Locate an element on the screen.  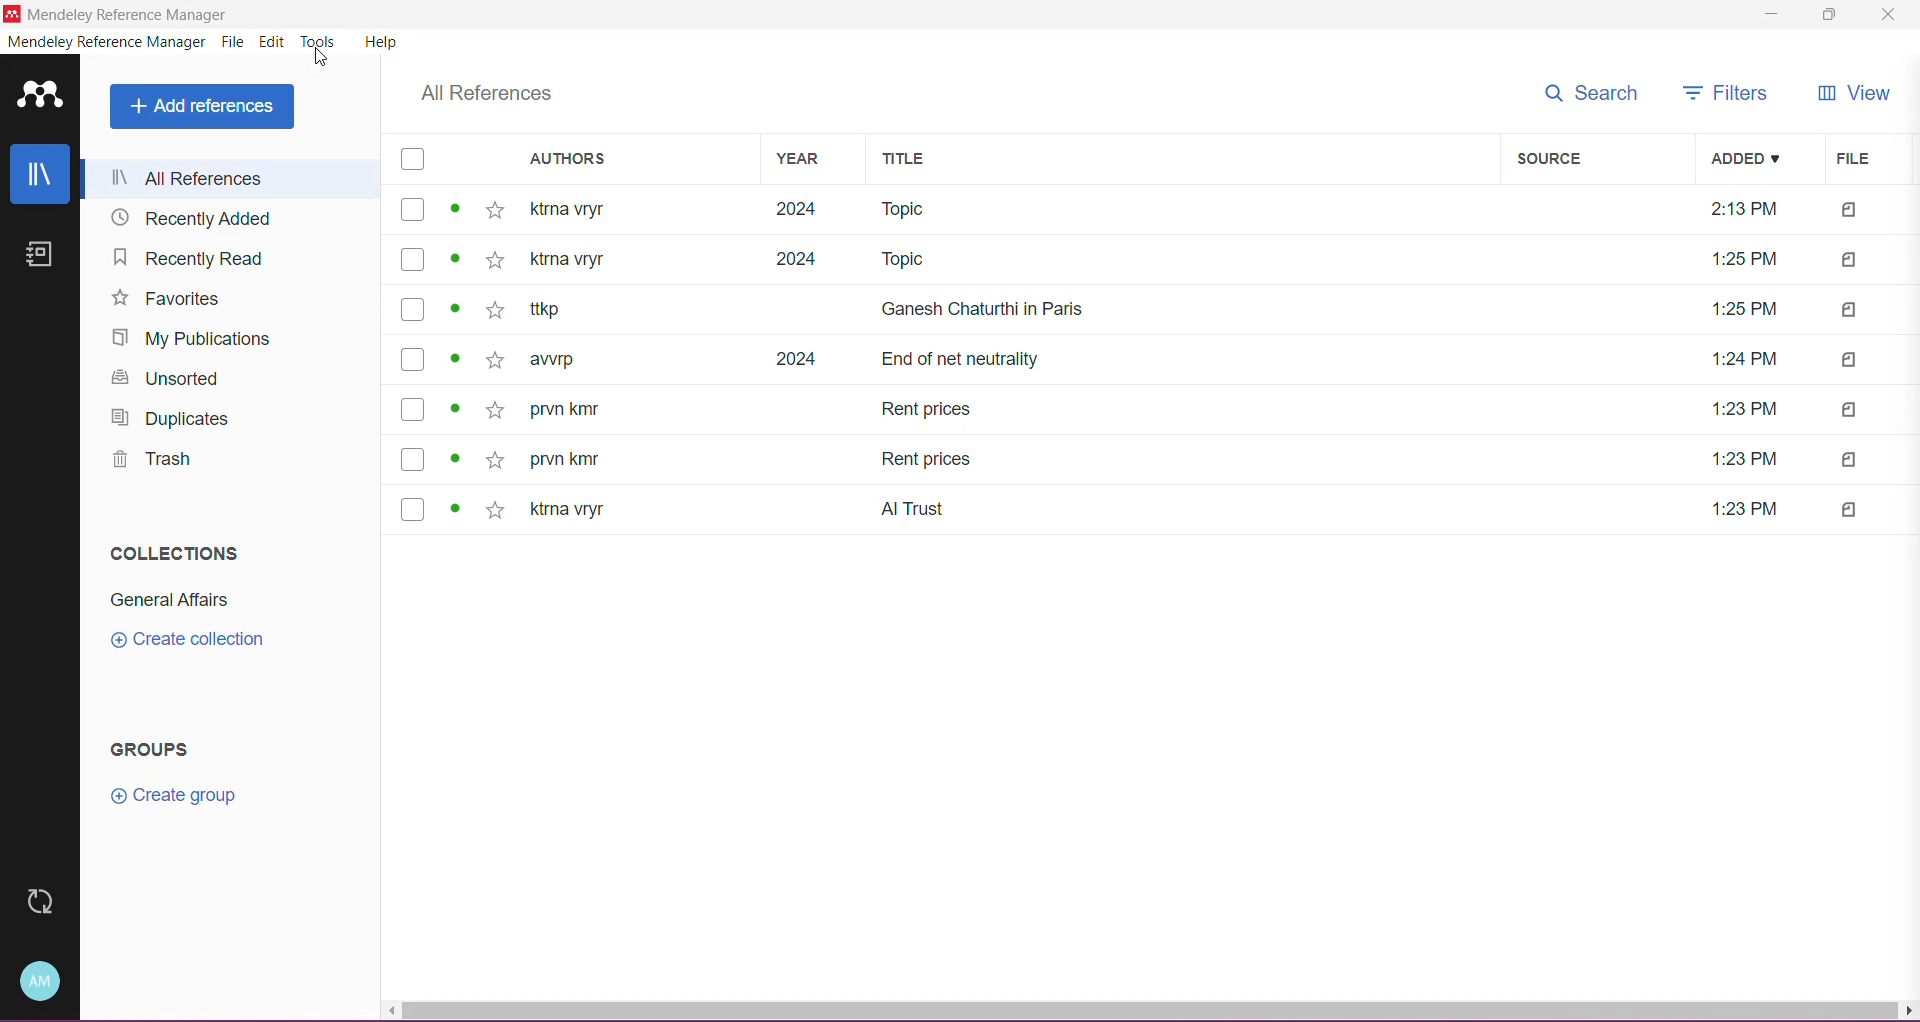
Recently Read is located at coordinates (198, 261).